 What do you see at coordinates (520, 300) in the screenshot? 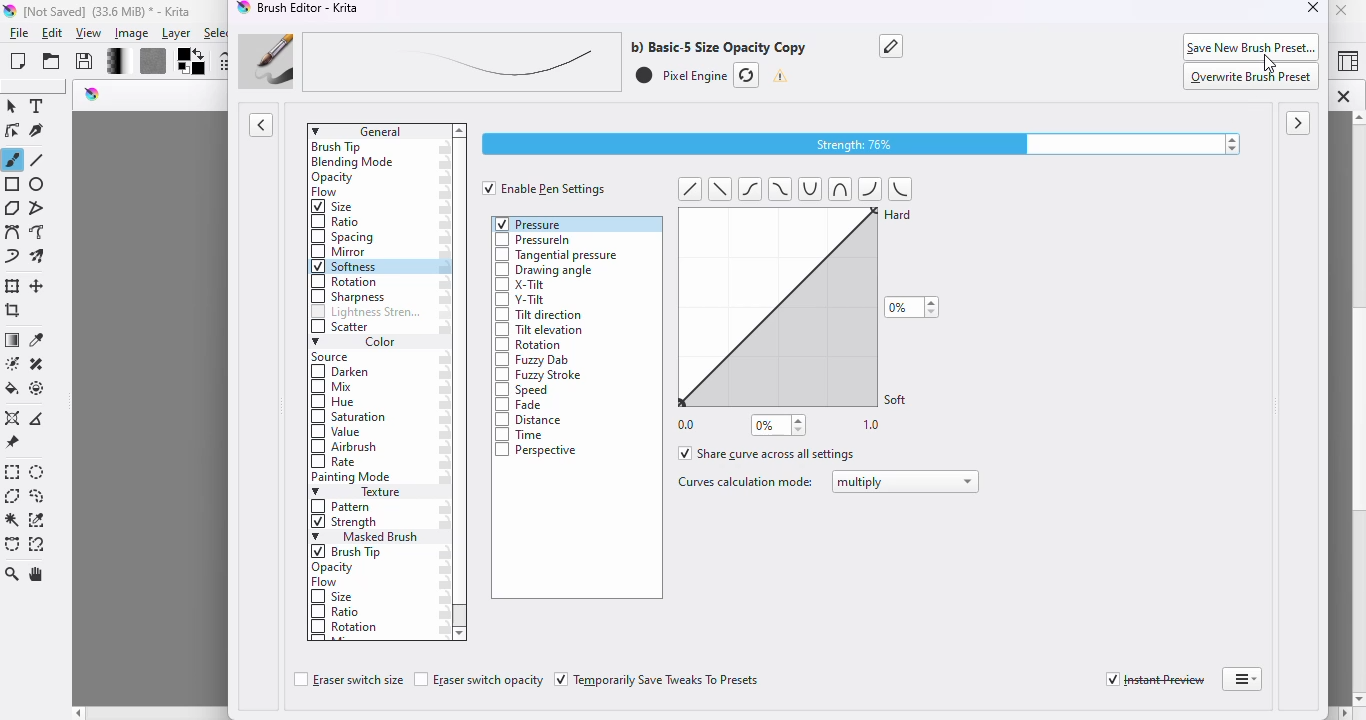
I see `y-tilt` at bounding box center [520, 300].